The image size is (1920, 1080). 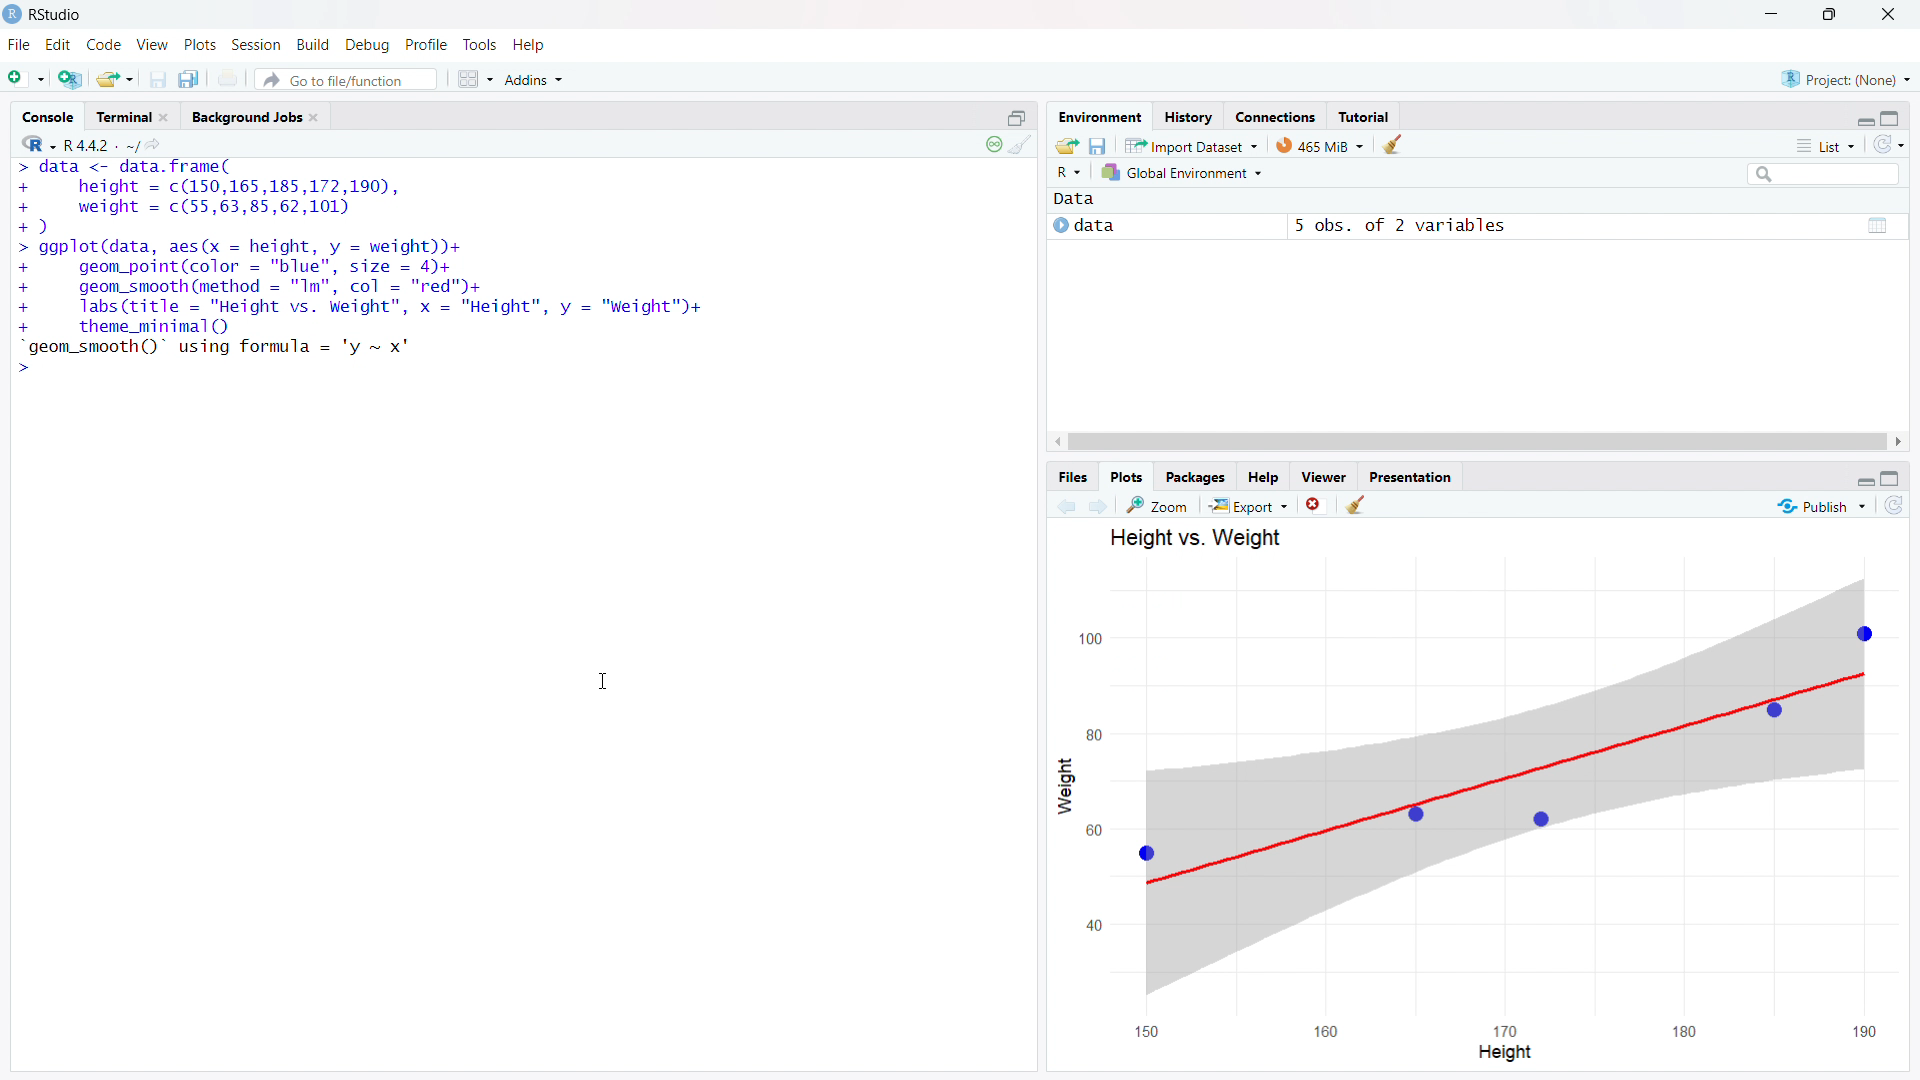 What do you see at coordinates (1893, 116) in the screenshot?
I see `expand pane` at bounding box center [1893, 116].